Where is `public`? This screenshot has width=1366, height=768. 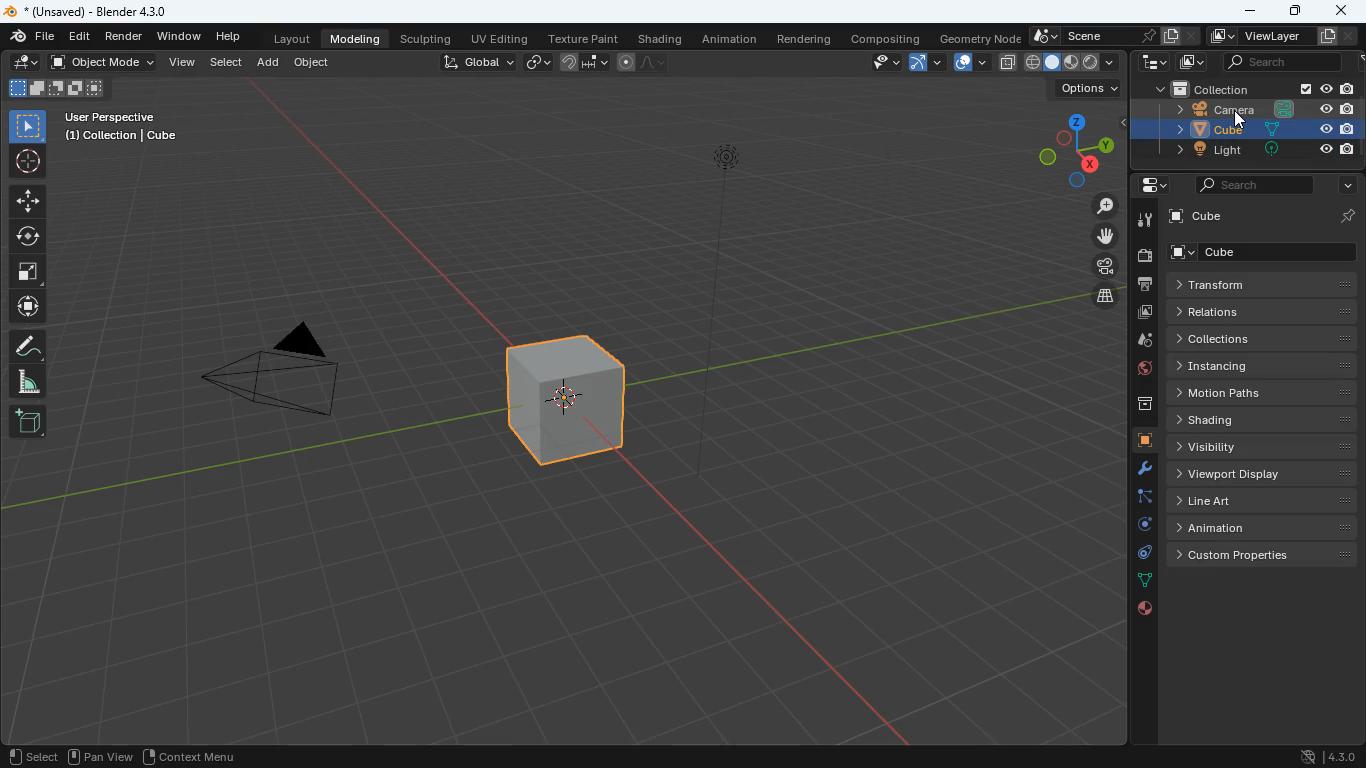 public is located at coordinates (1141, 609).